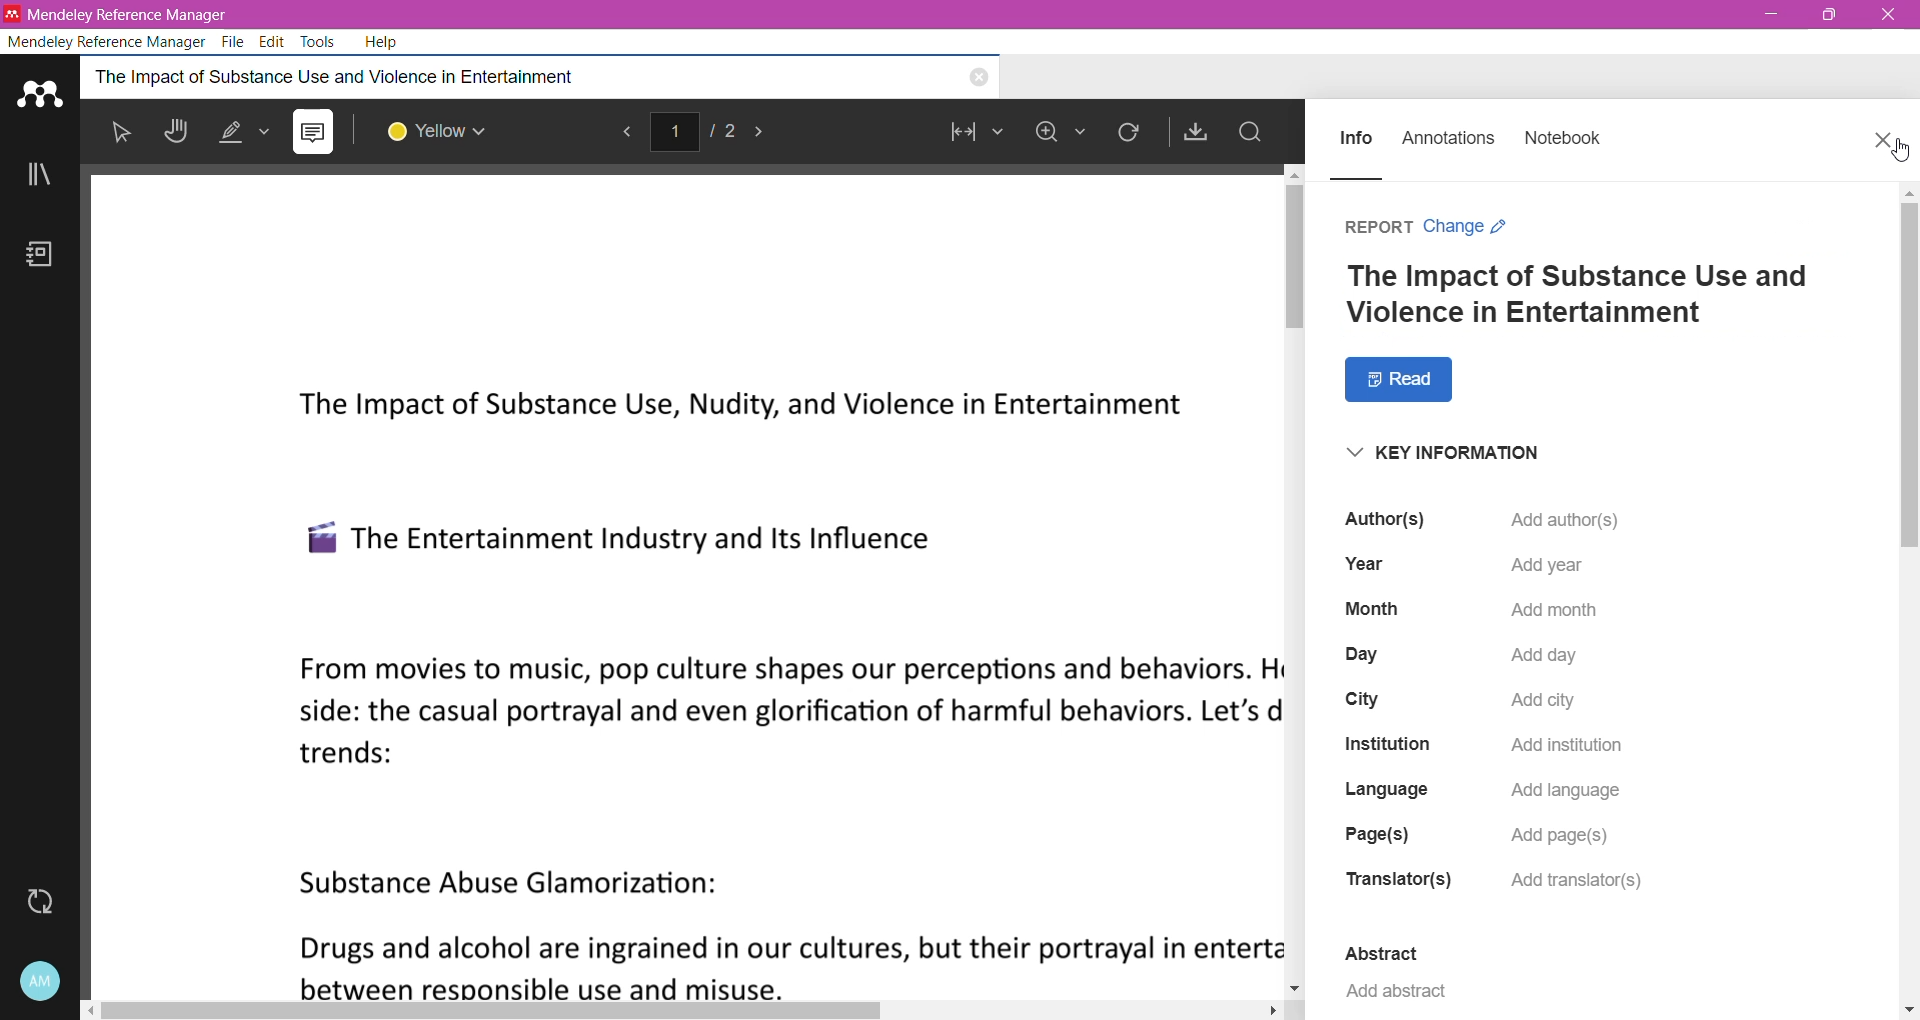  What do you see at coordinates (1360, 654) in the screenshot?
I see `Day` at bounding box center [1360, 654].